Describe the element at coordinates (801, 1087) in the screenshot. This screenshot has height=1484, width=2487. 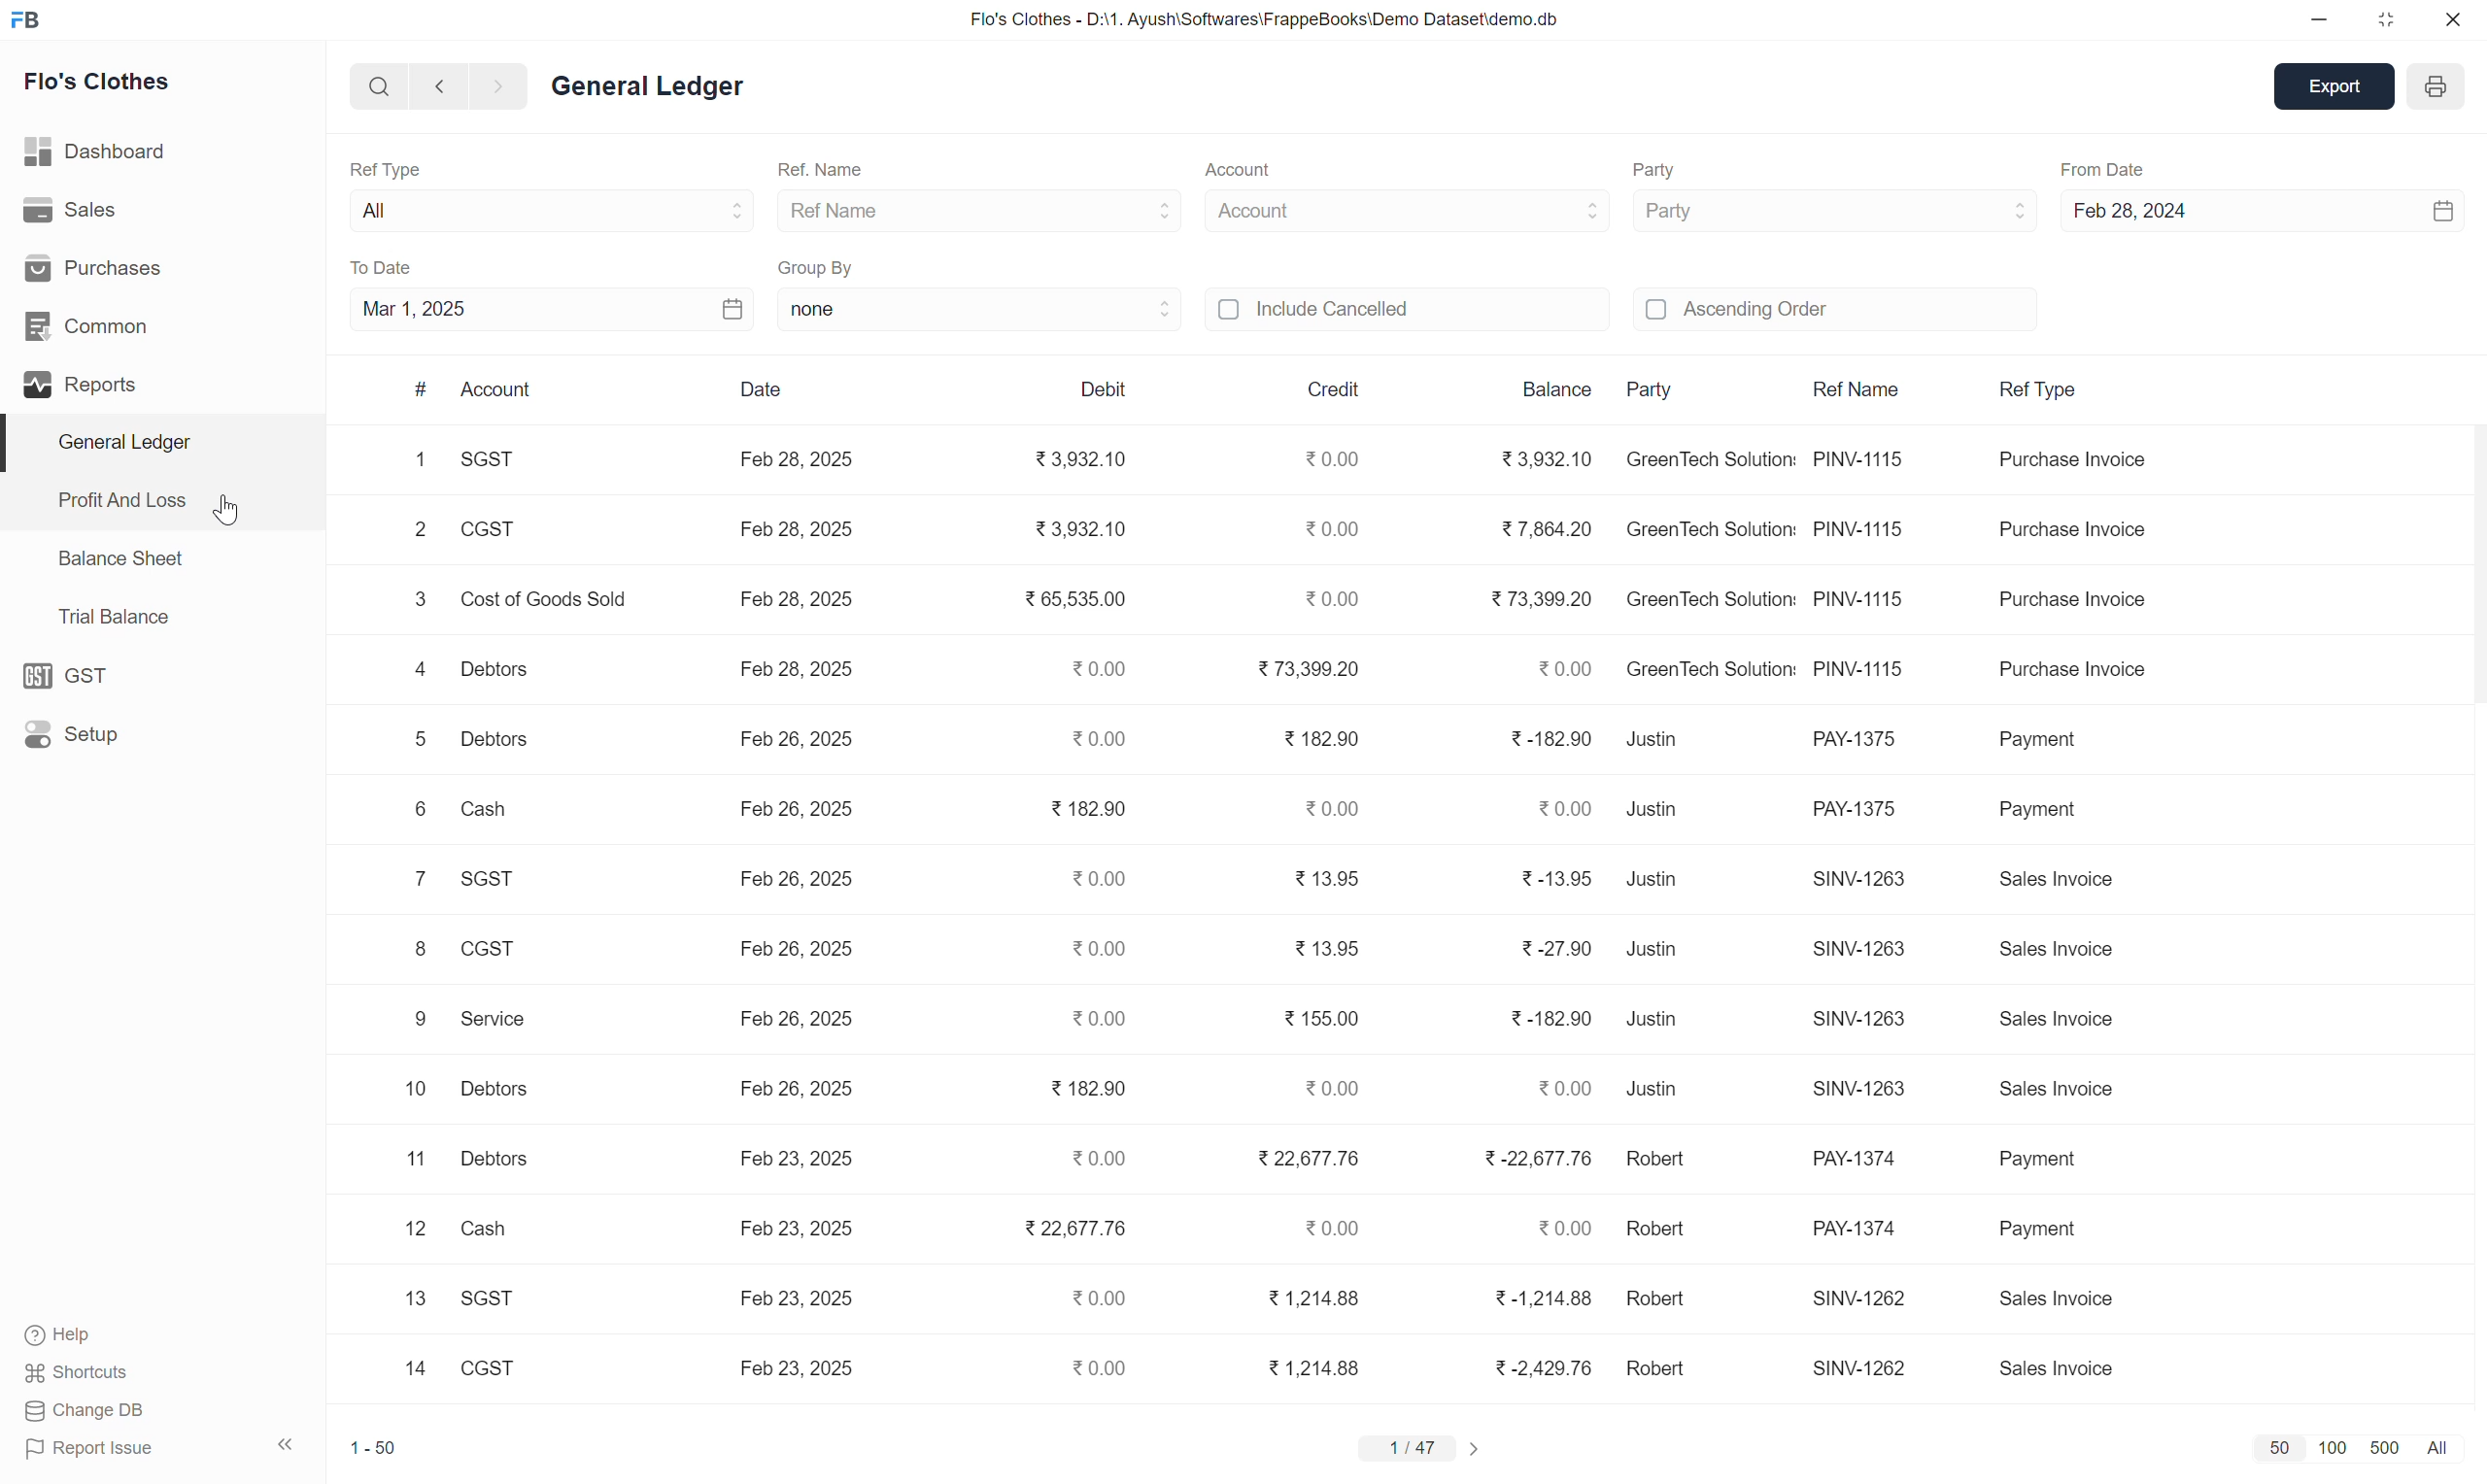
I see `Feb 26, 2025` at that location.